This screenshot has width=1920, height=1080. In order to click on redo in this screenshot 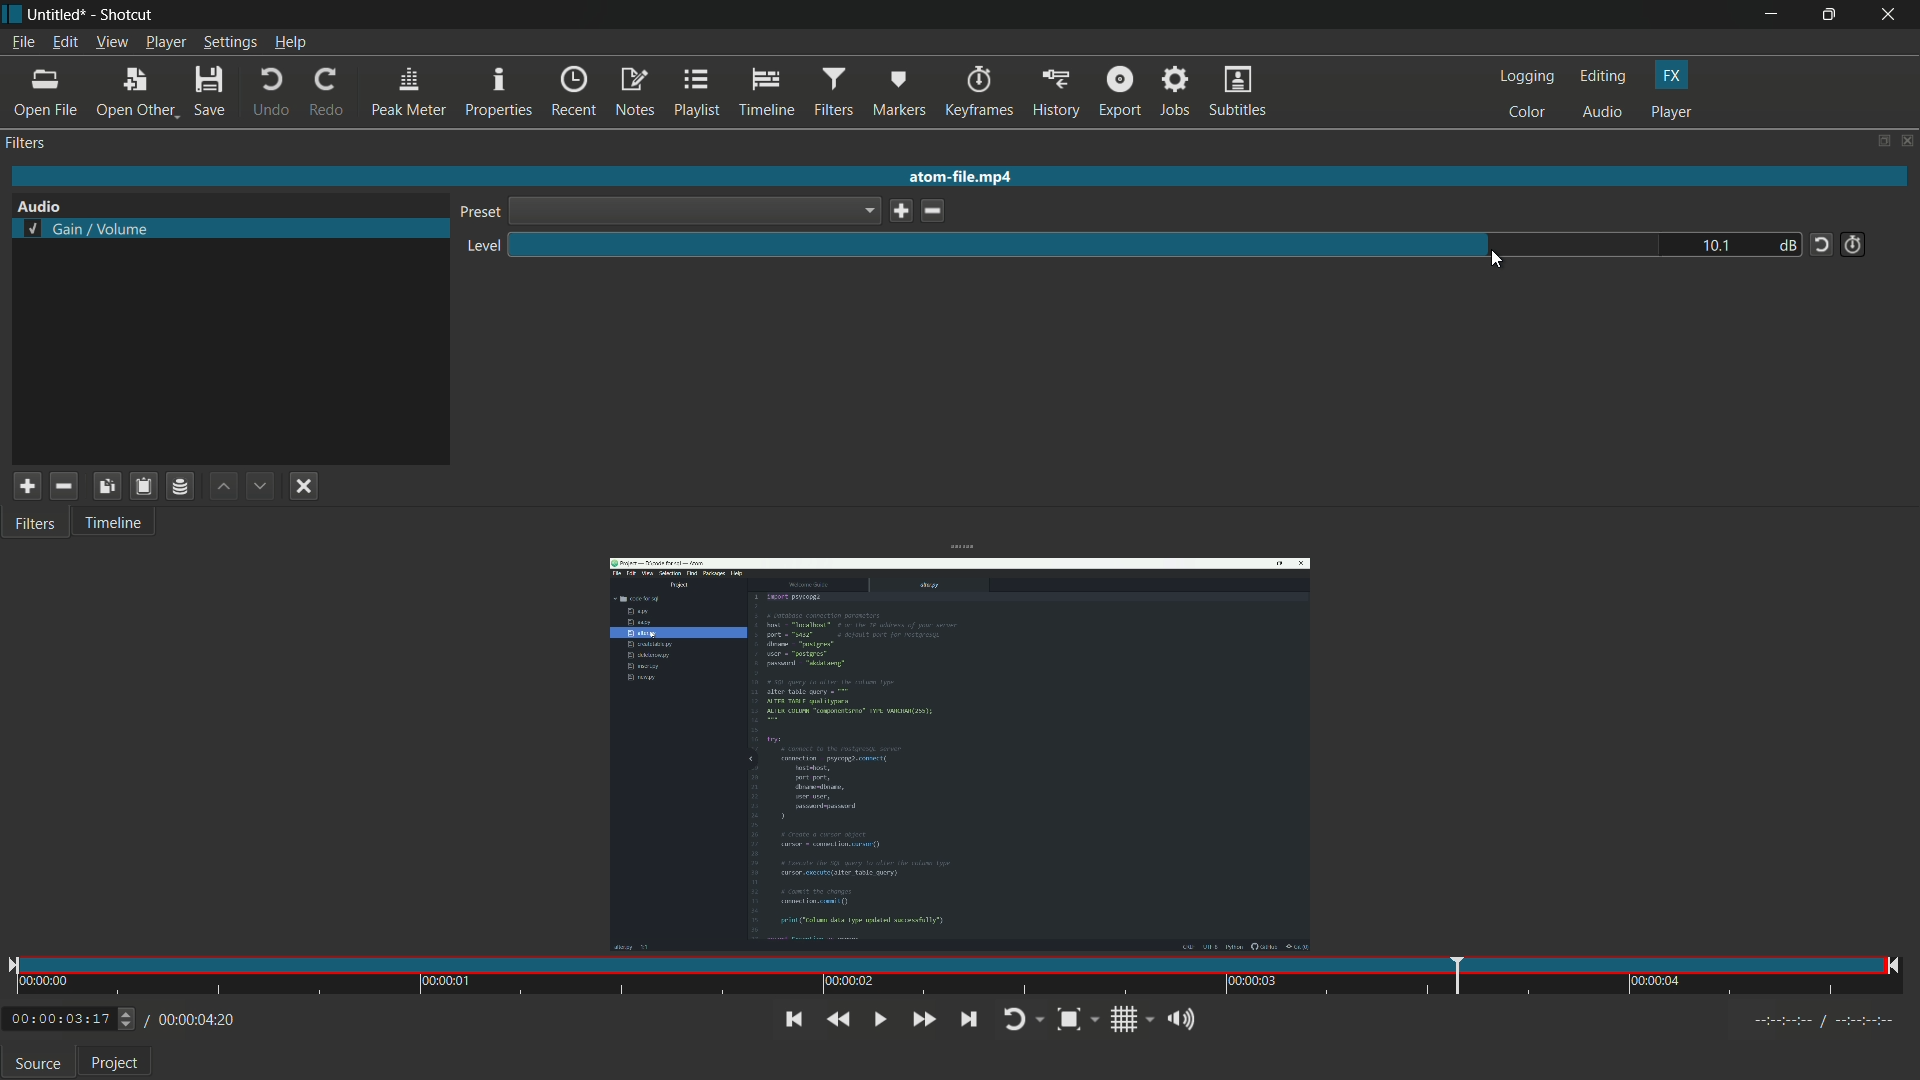, I will do `click(328, 93)`.